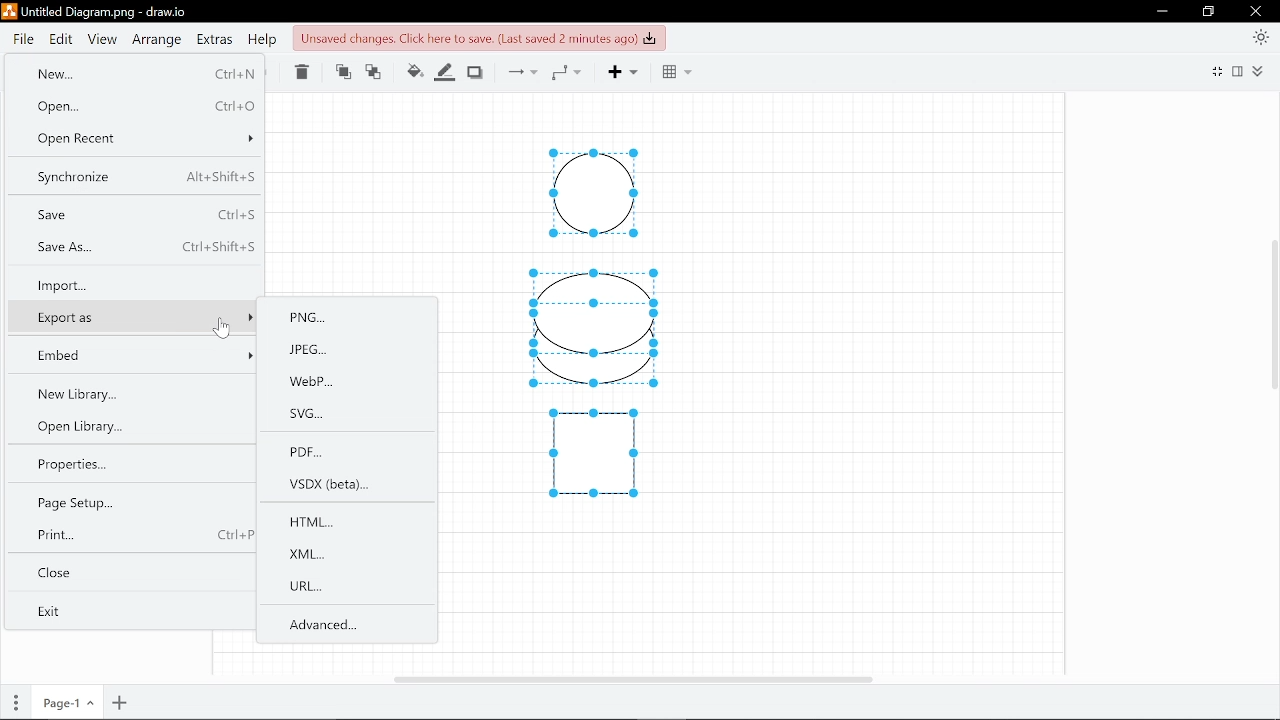 This screenshot has width=1280, height=720. What do you see at coordinates (132, 285) in the screenshot?
I see `Import` at bounding box center [132, 285].